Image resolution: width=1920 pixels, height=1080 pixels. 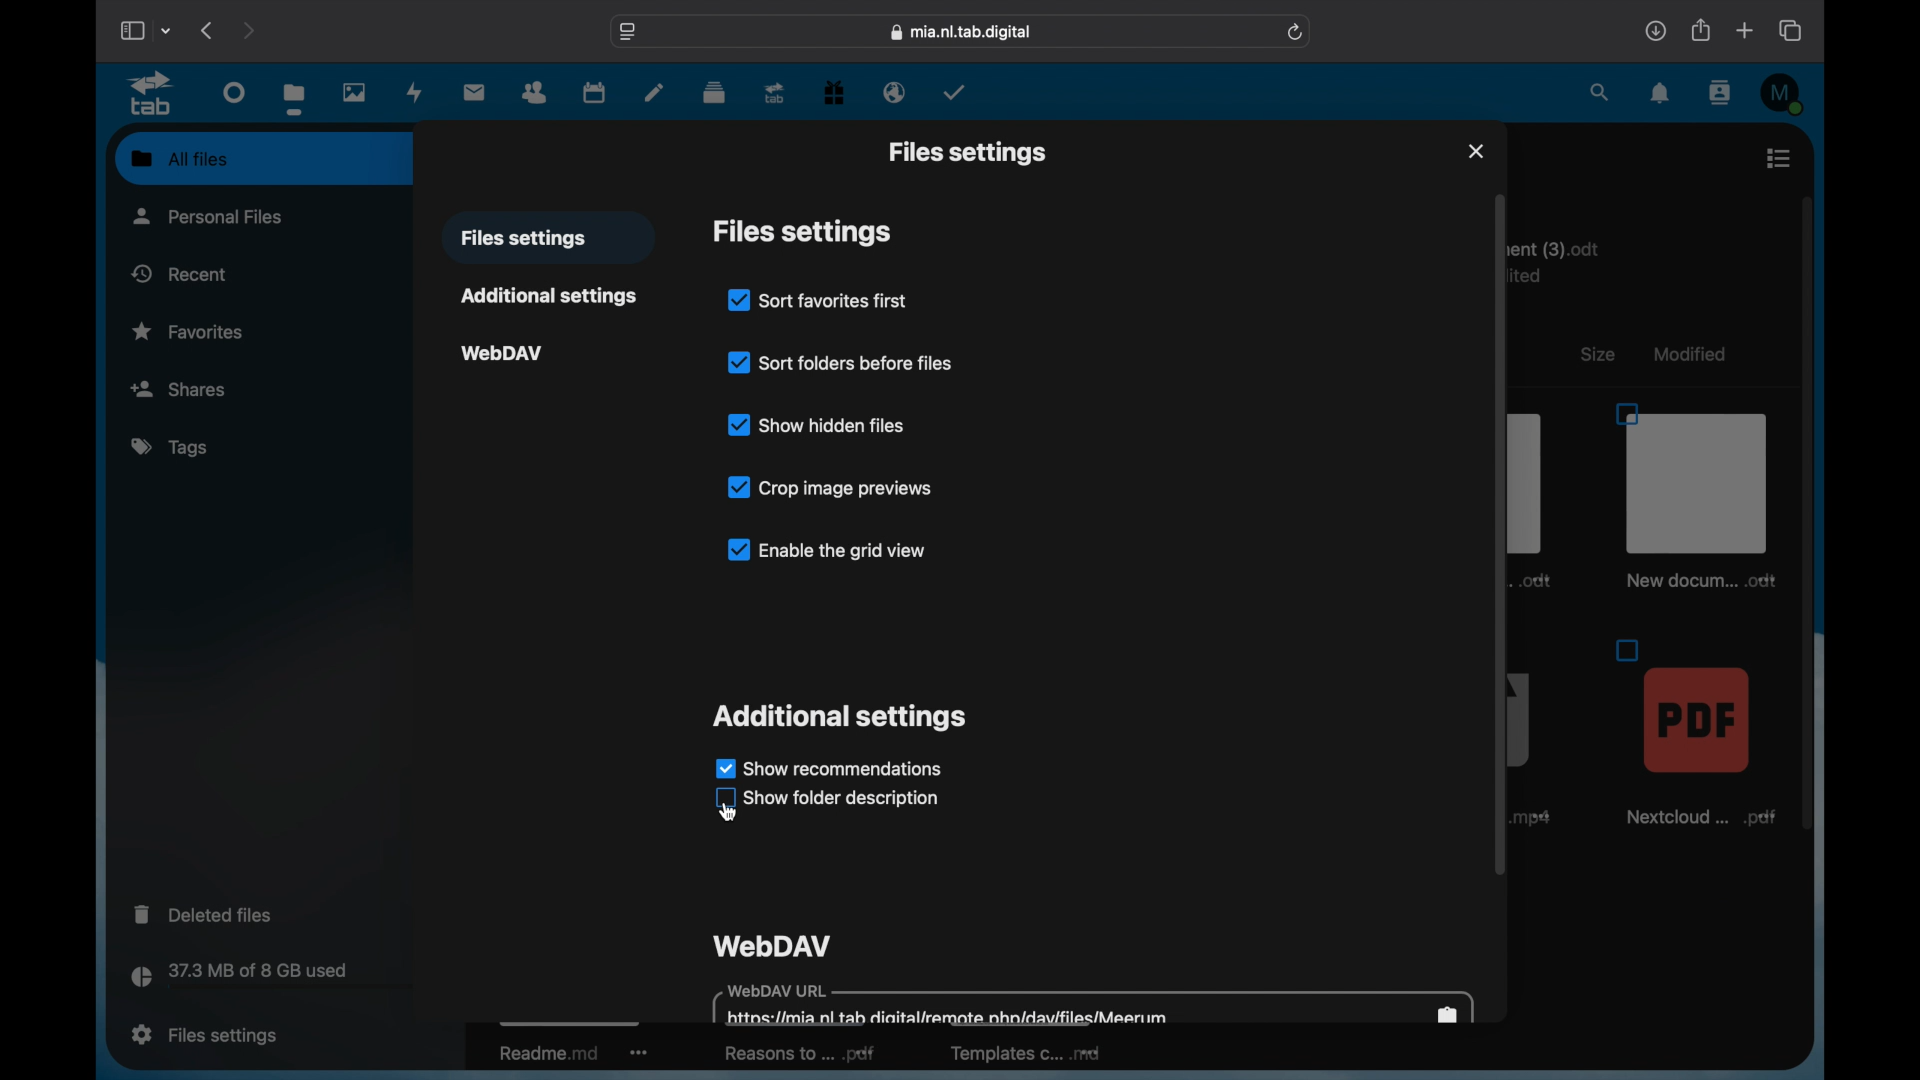 I want to click on text, so click(x=1566, y=256).